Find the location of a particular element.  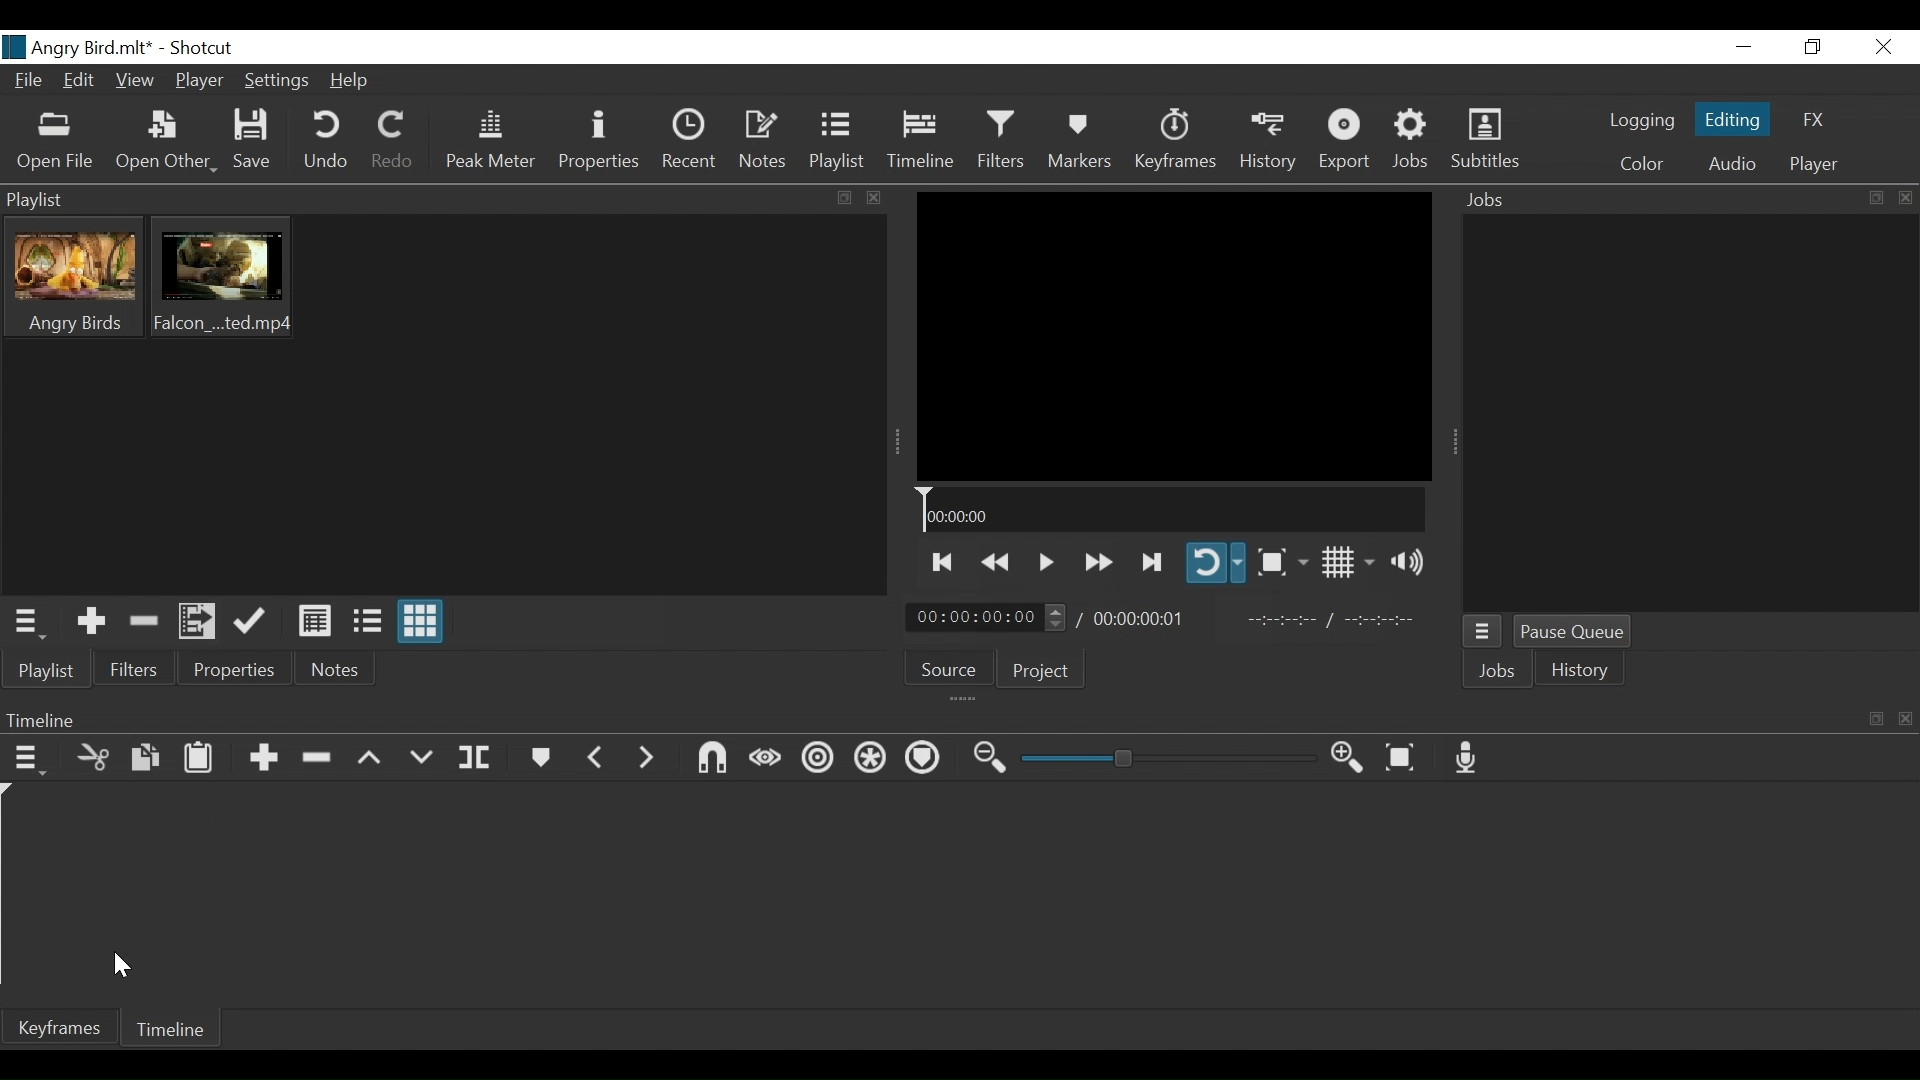

Shotcut is located at coordinates (203, 48).